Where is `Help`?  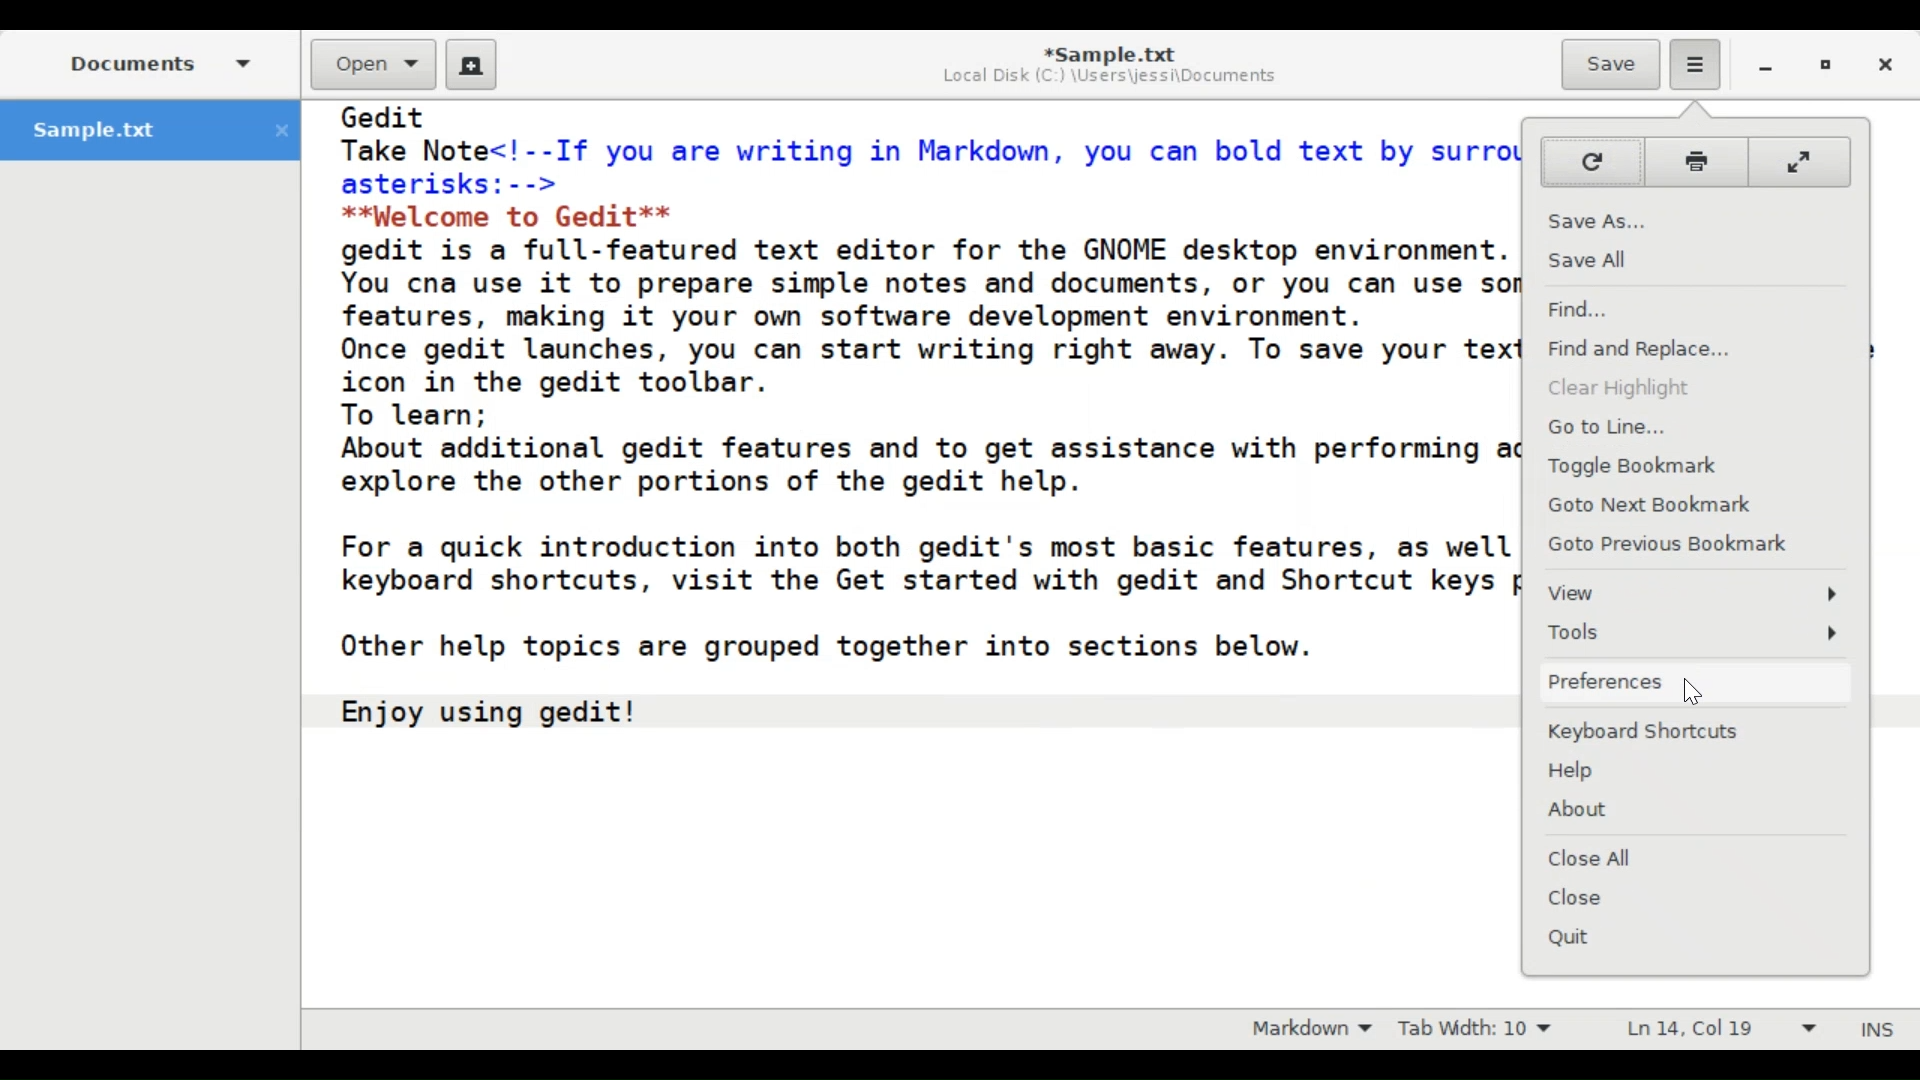
Help is located at coordinates (1700, 771).